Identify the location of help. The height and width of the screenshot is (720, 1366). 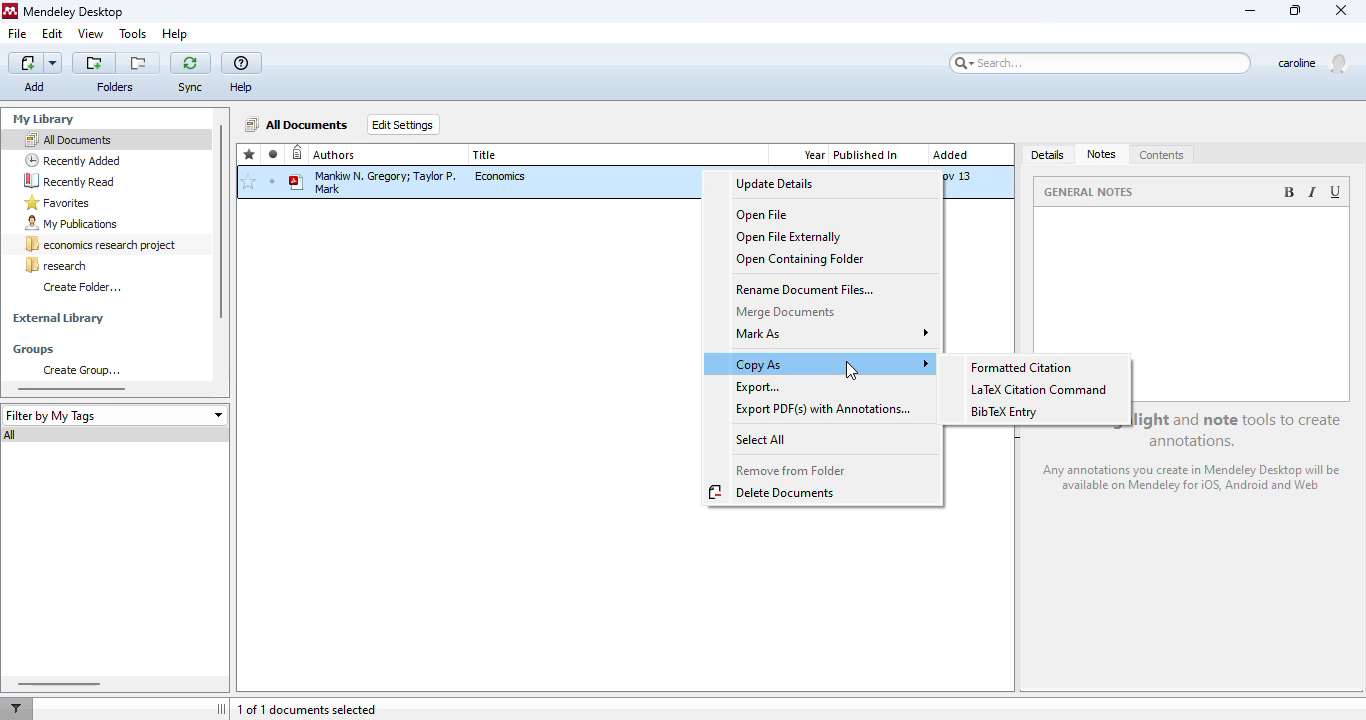
(175, 34).